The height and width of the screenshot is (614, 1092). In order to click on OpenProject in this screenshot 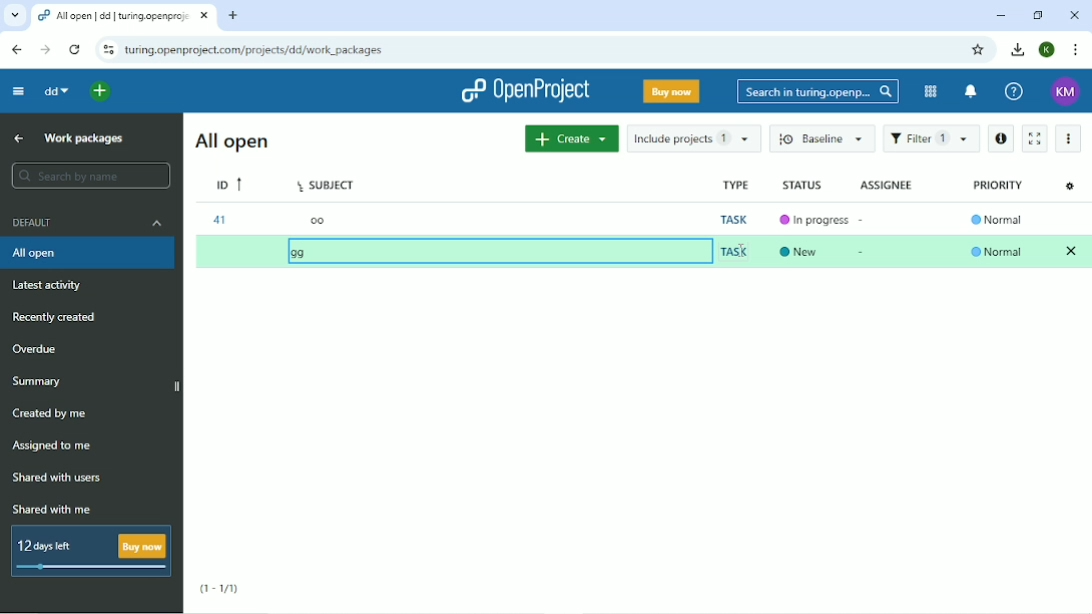, I will do `click(524, 92)`.